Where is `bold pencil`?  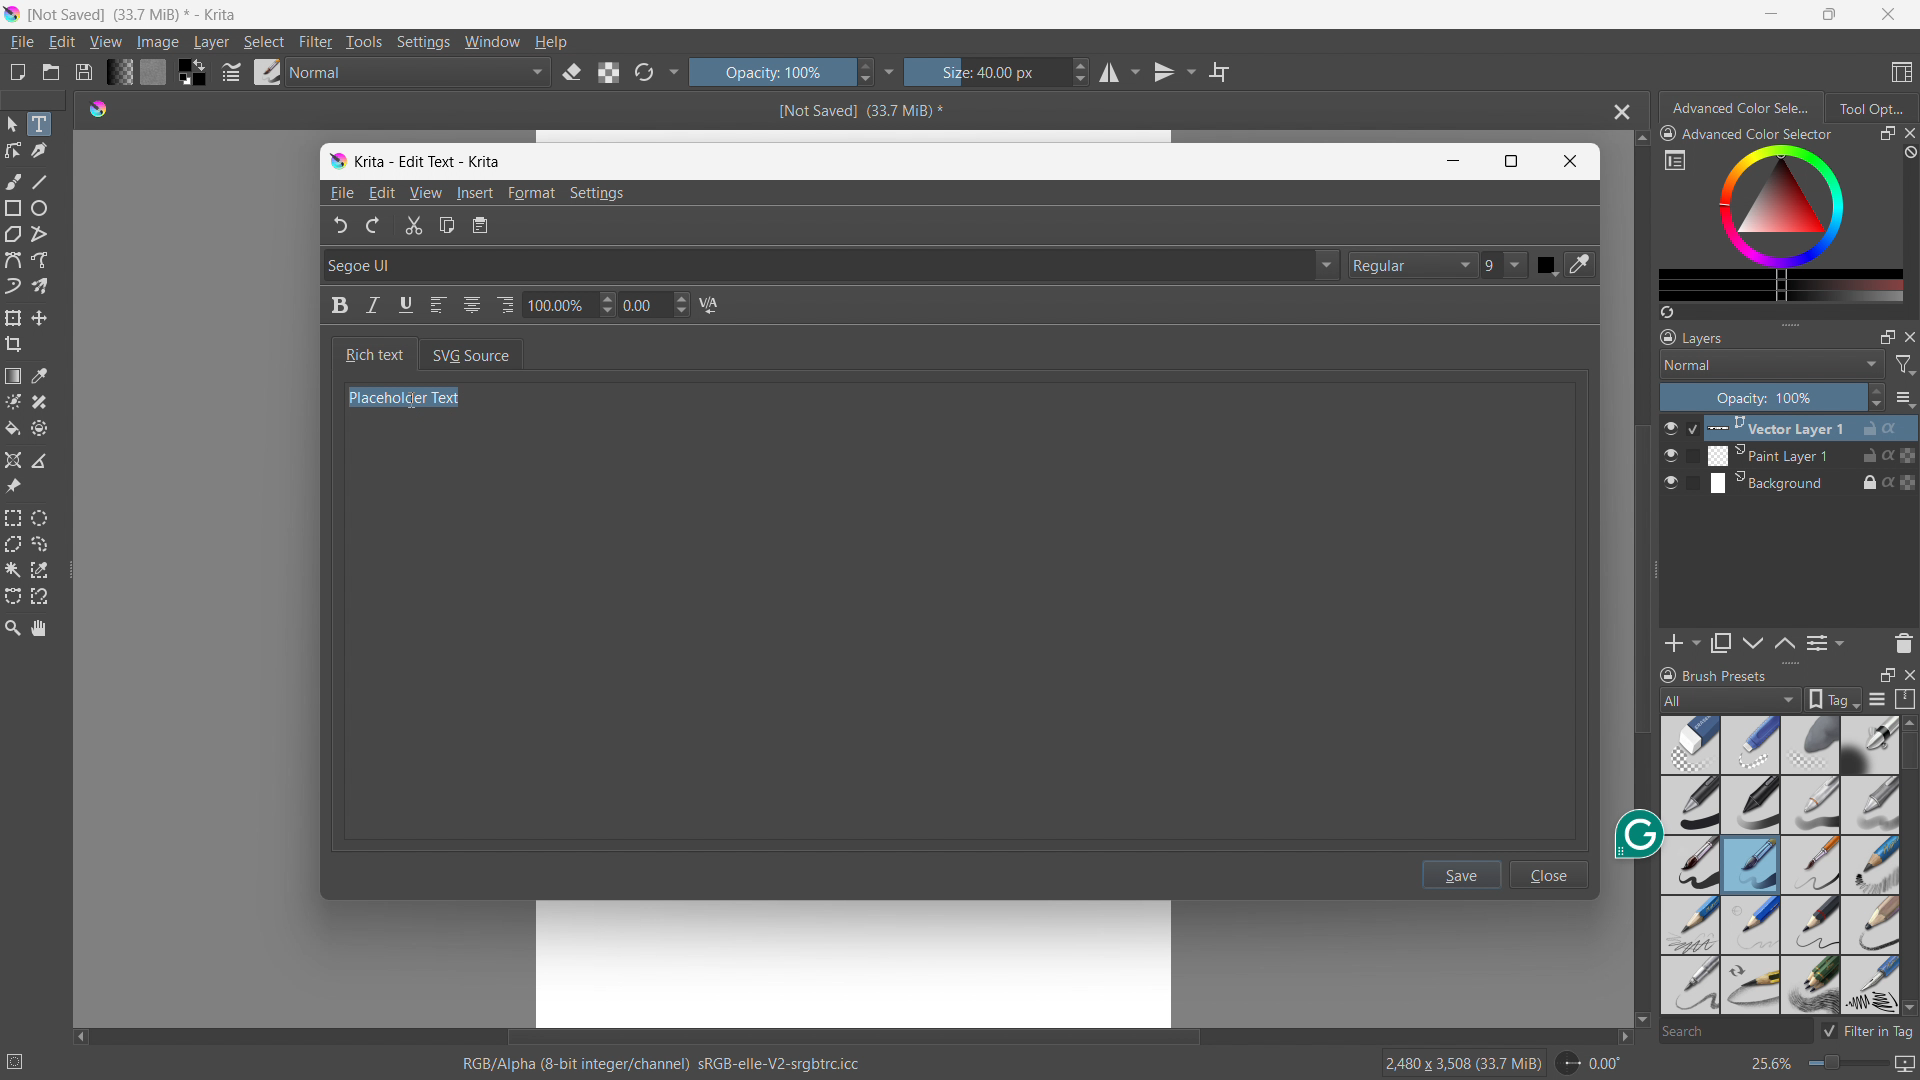 bold pencil is located at coordinates (1872, 926).